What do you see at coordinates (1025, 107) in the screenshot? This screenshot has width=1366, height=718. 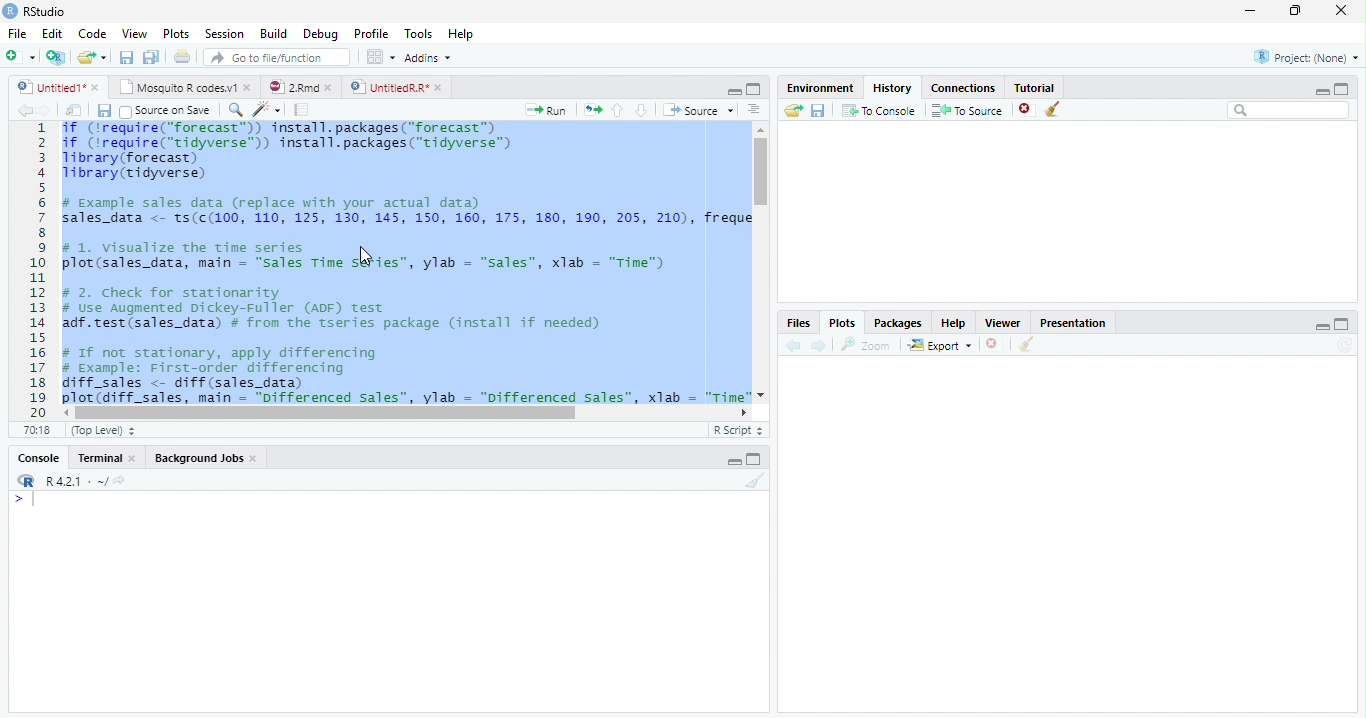 I see `Delete` at bounding box center [1025, 107].